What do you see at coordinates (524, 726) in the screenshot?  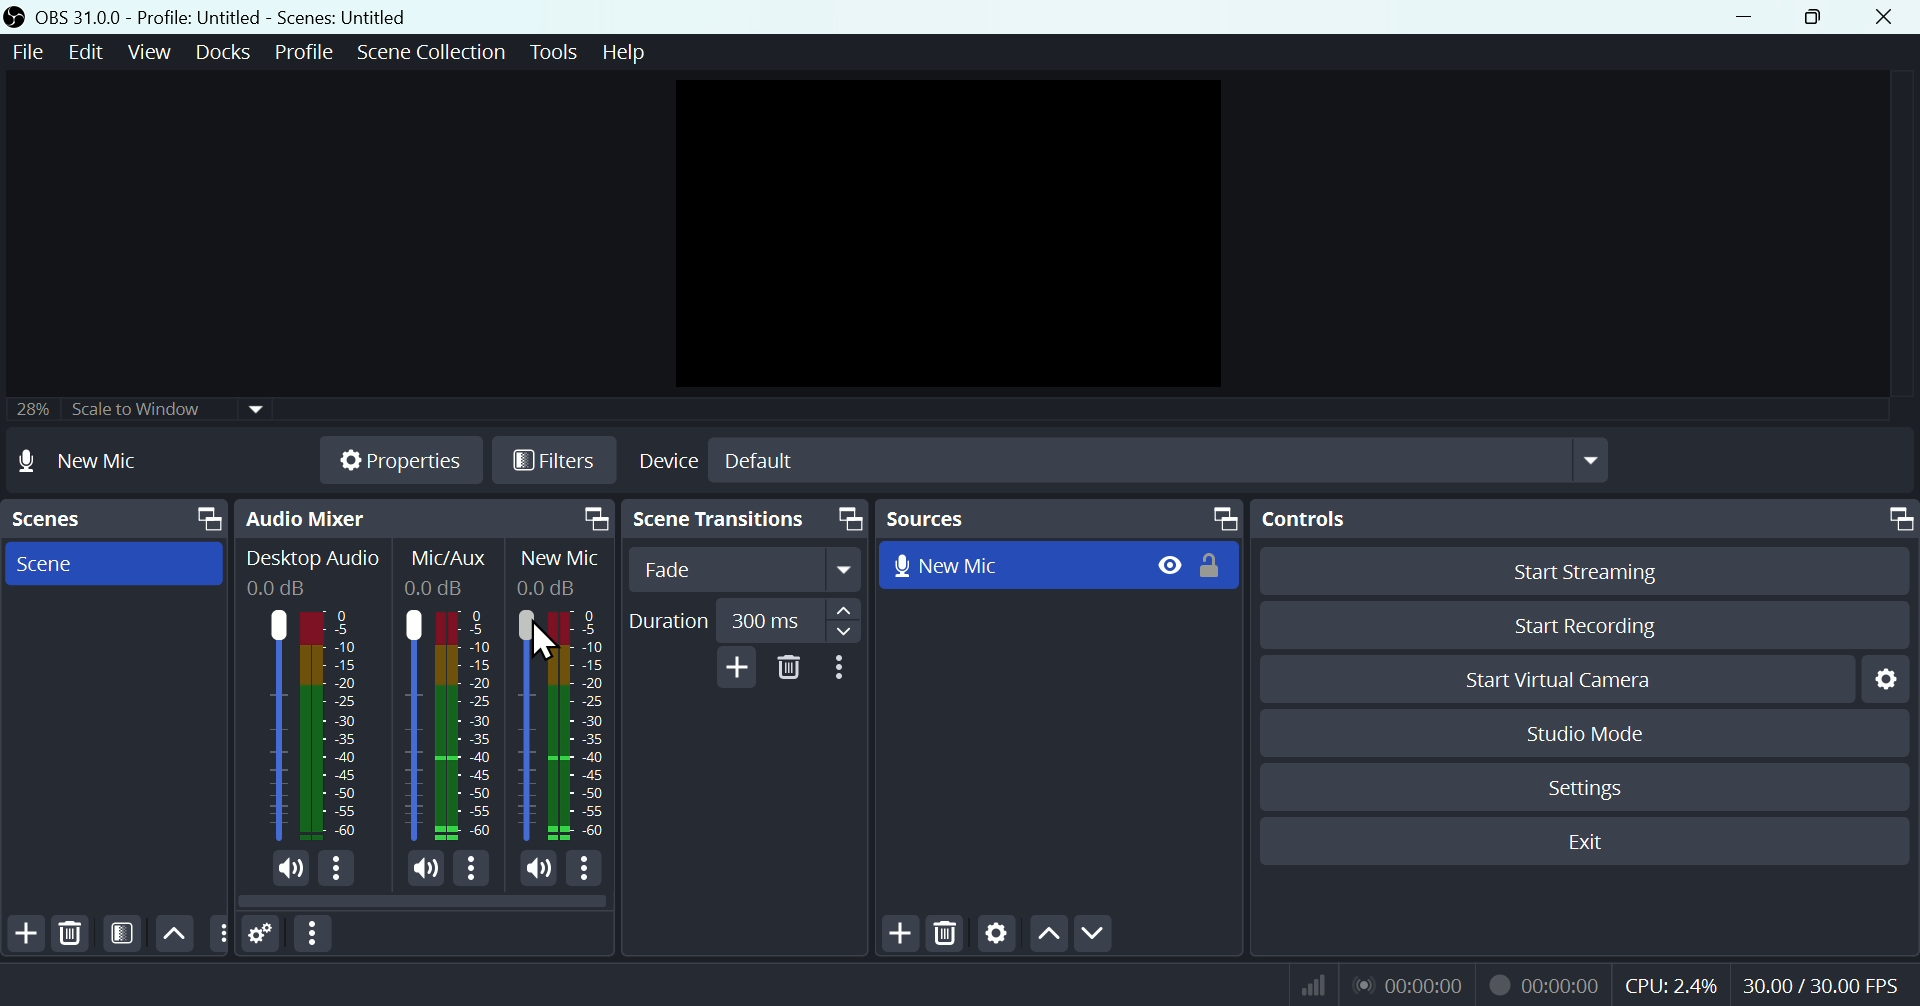 I see `Mic` at bounding box center [524, 726].